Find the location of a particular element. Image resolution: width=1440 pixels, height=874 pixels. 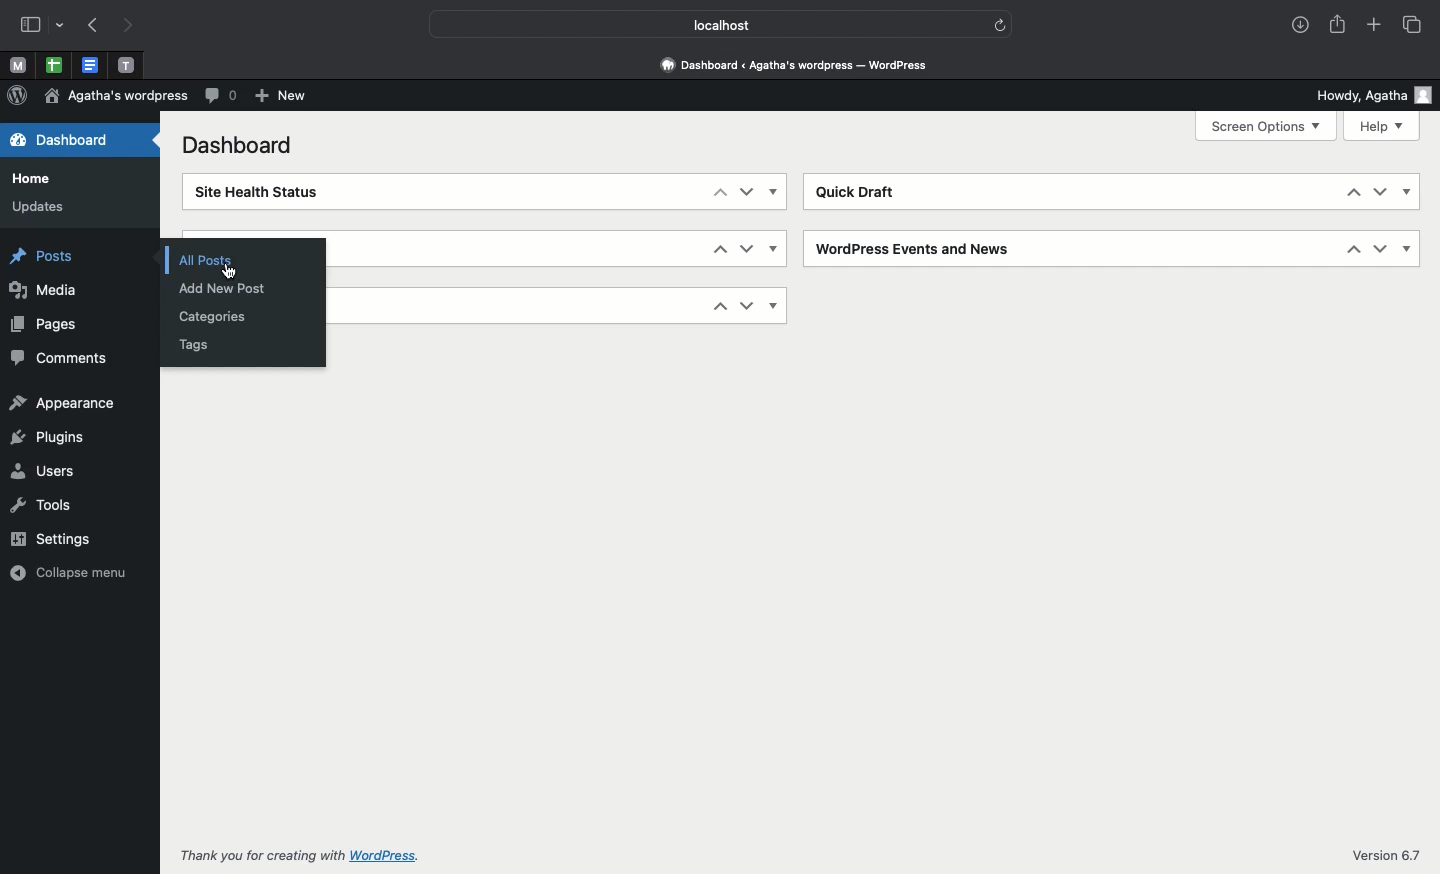

Version 6.7 is located at coordinates (1375, 858).